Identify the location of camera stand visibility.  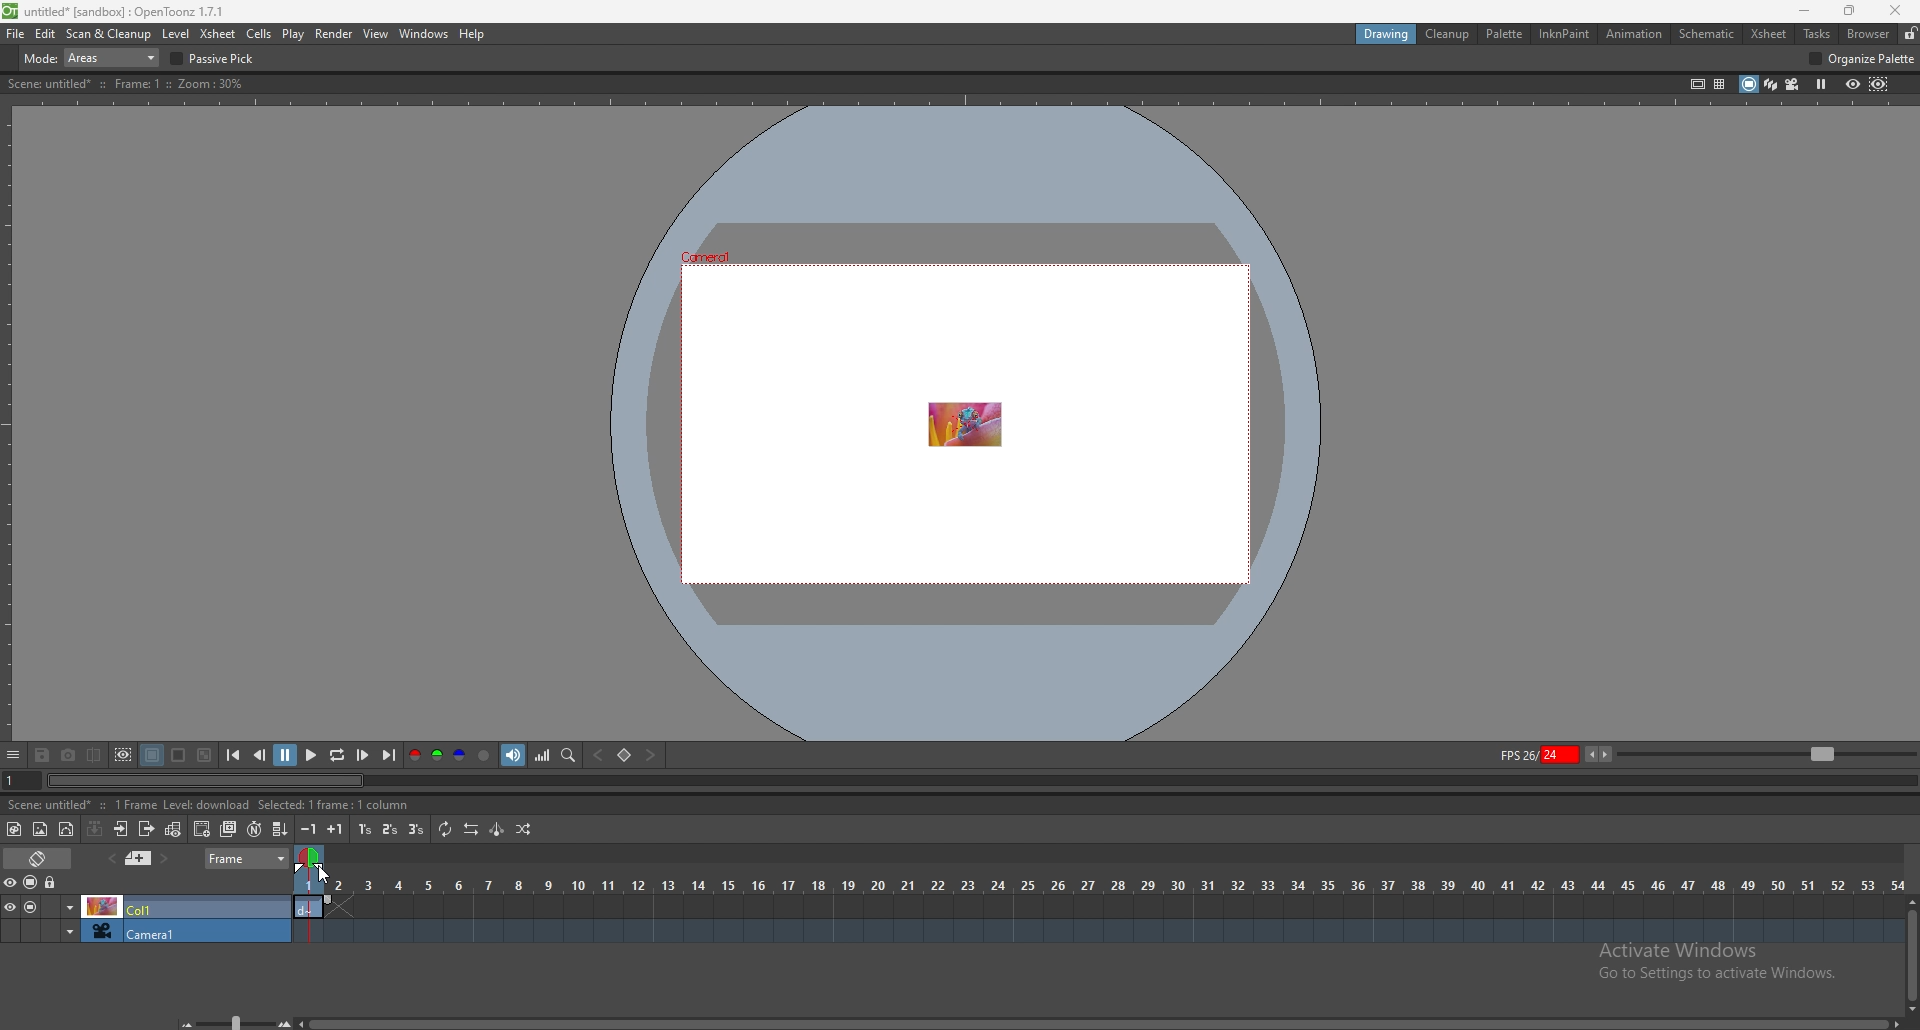
(32, 883).